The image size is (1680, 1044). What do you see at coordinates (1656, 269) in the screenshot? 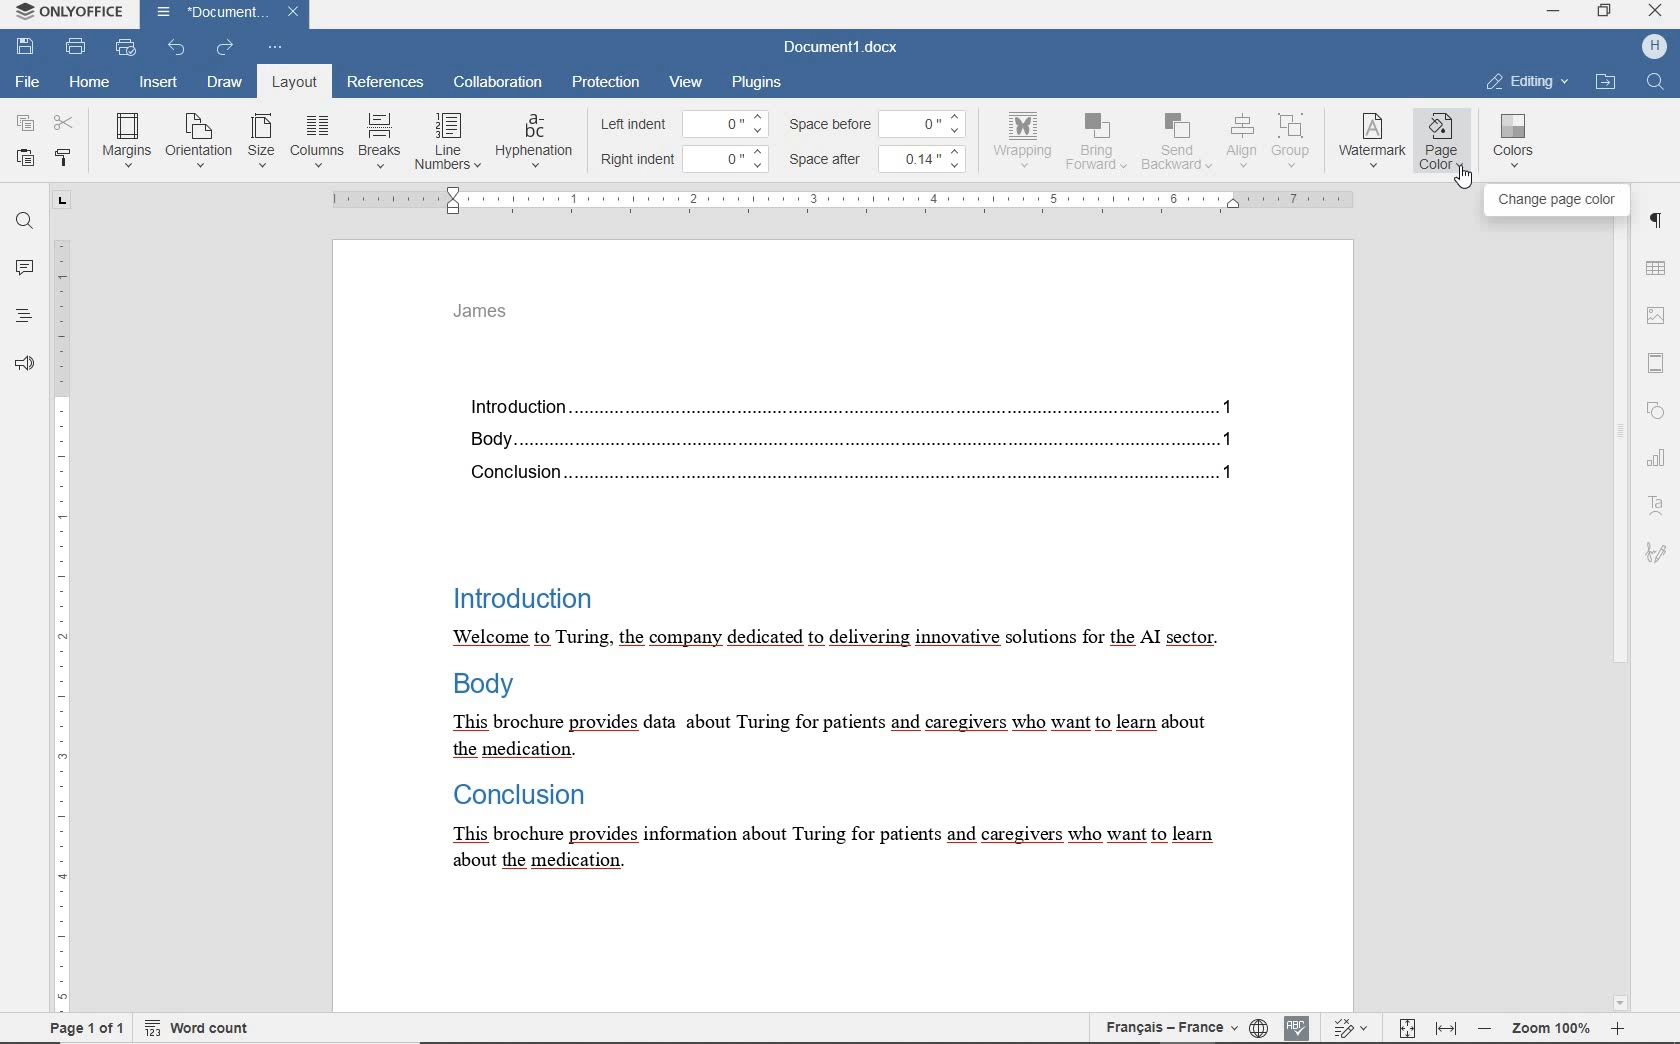
I see `table` at bounding box center [1656, 269].